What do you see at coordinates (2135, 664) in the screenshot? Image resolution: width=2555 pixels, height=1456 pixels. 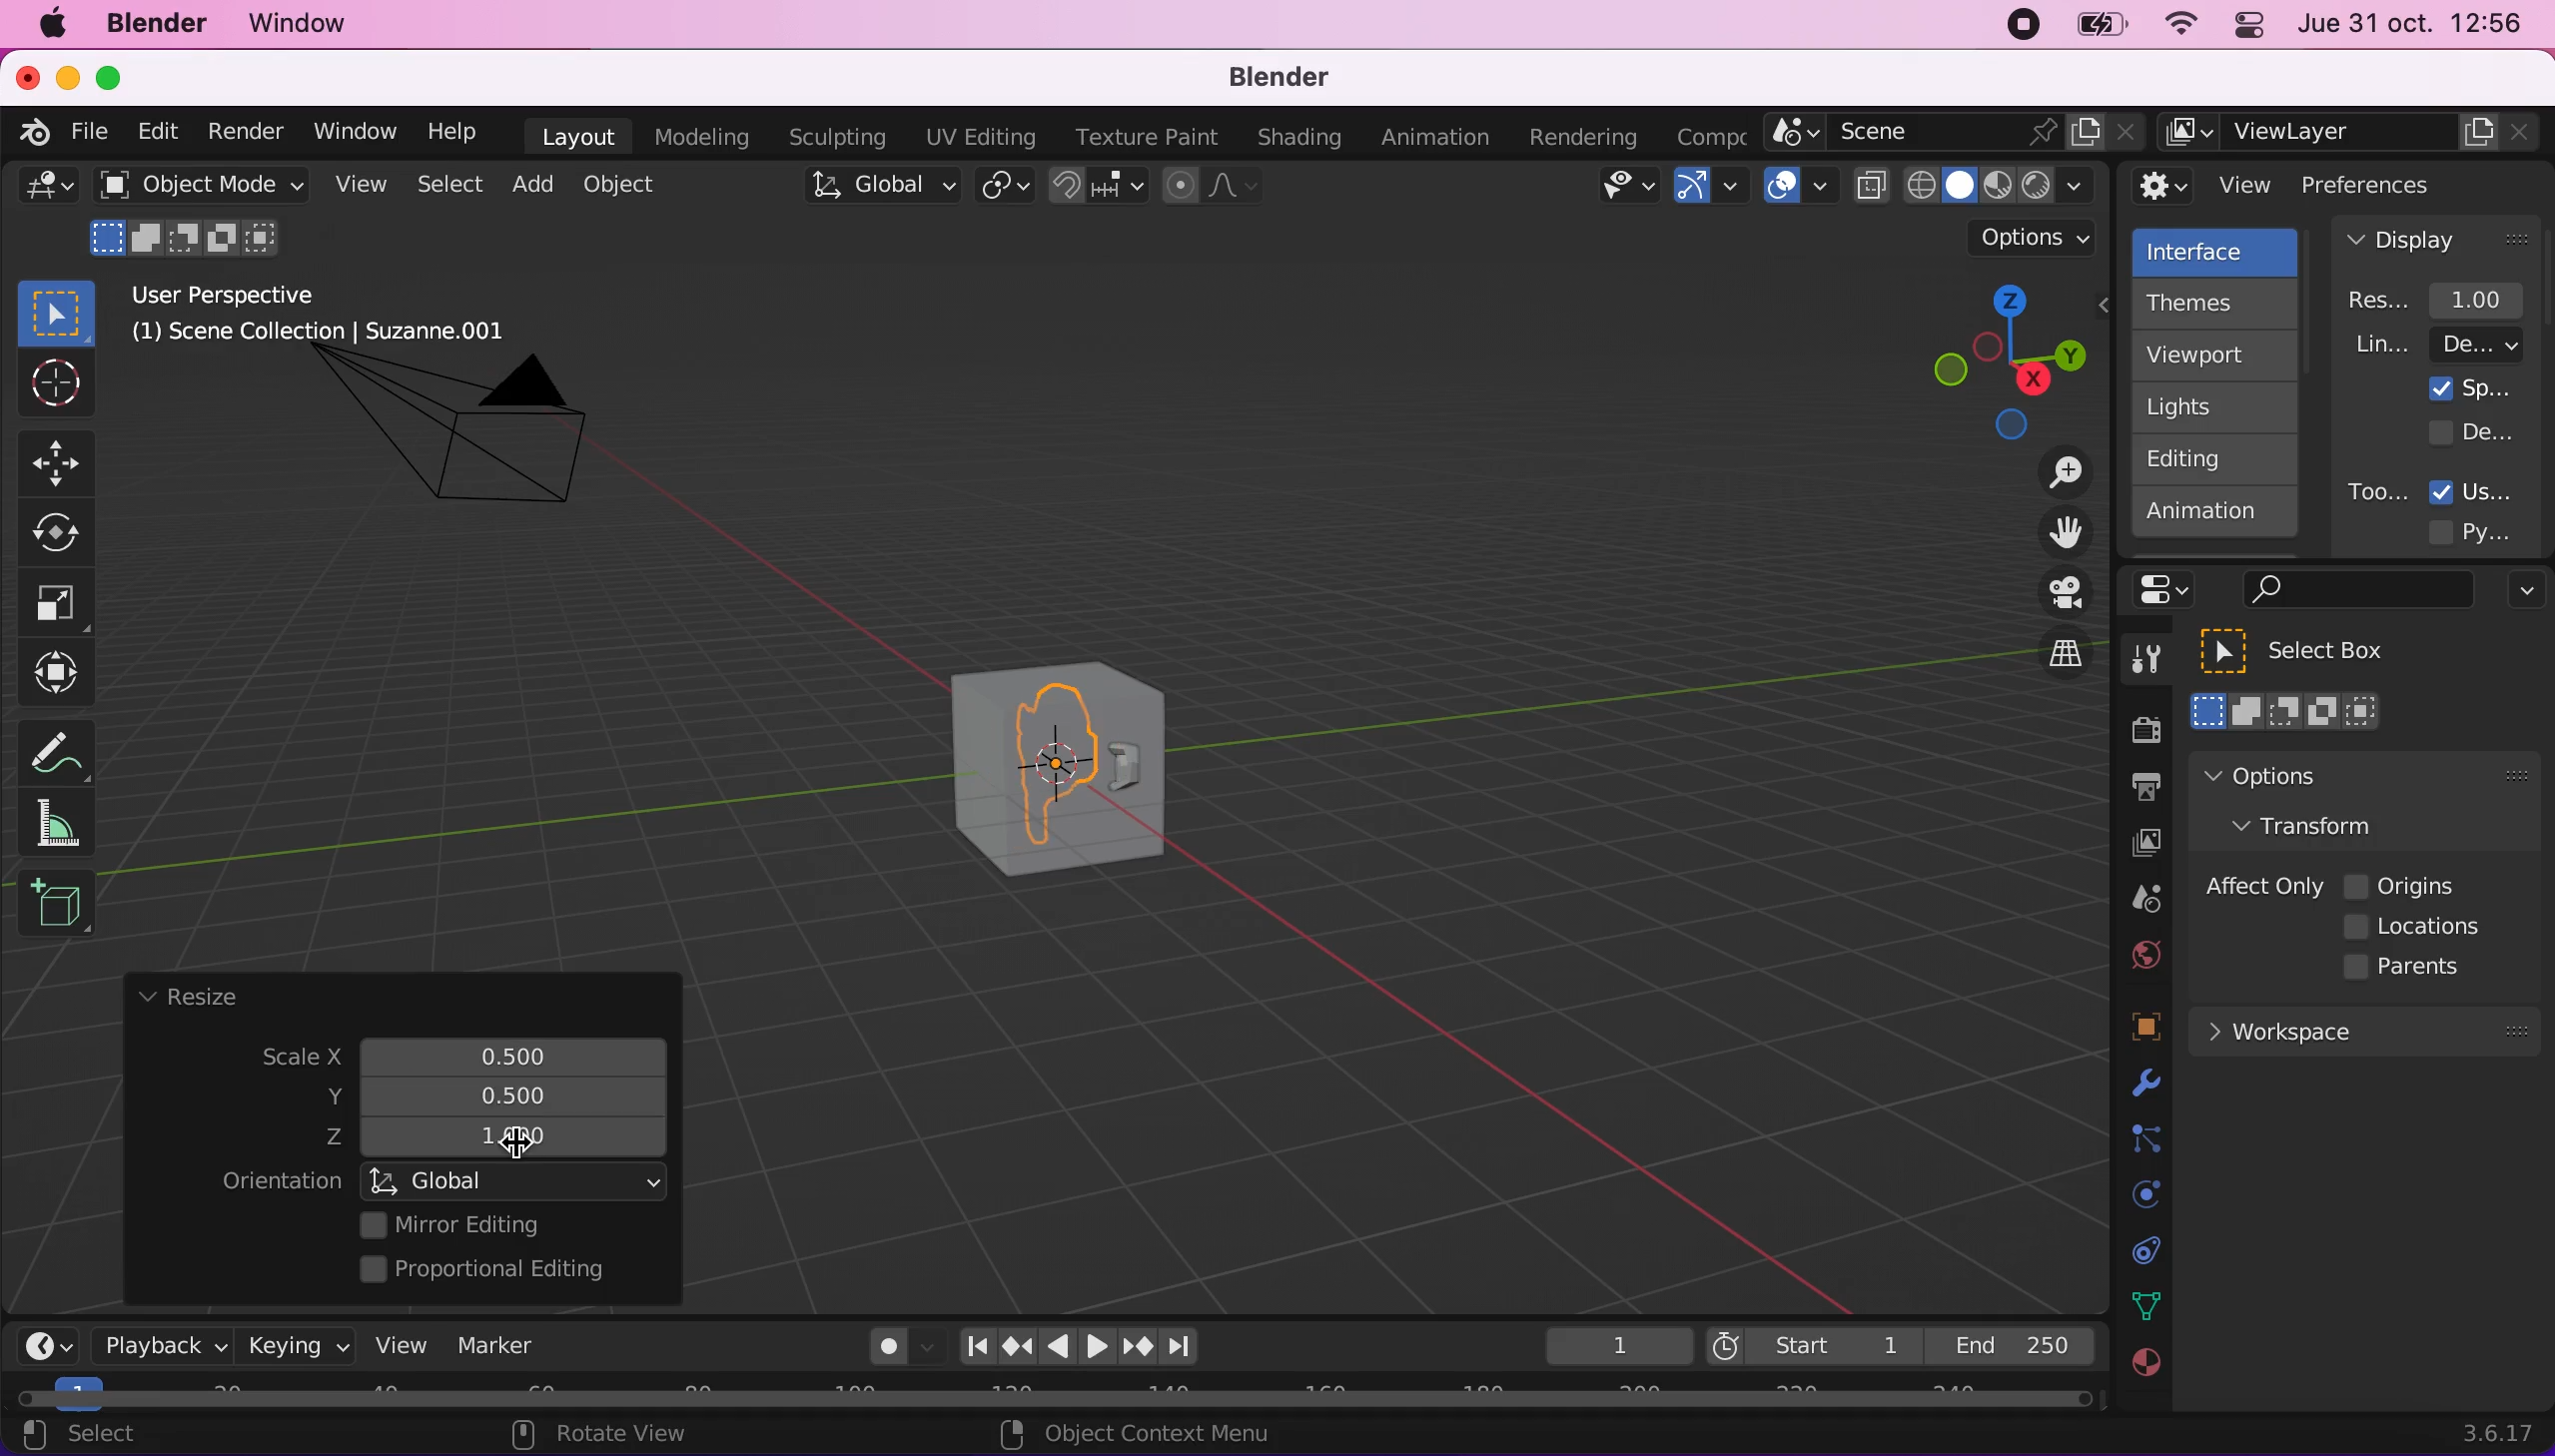 I see `tools` at bounding box center [2135, 664].